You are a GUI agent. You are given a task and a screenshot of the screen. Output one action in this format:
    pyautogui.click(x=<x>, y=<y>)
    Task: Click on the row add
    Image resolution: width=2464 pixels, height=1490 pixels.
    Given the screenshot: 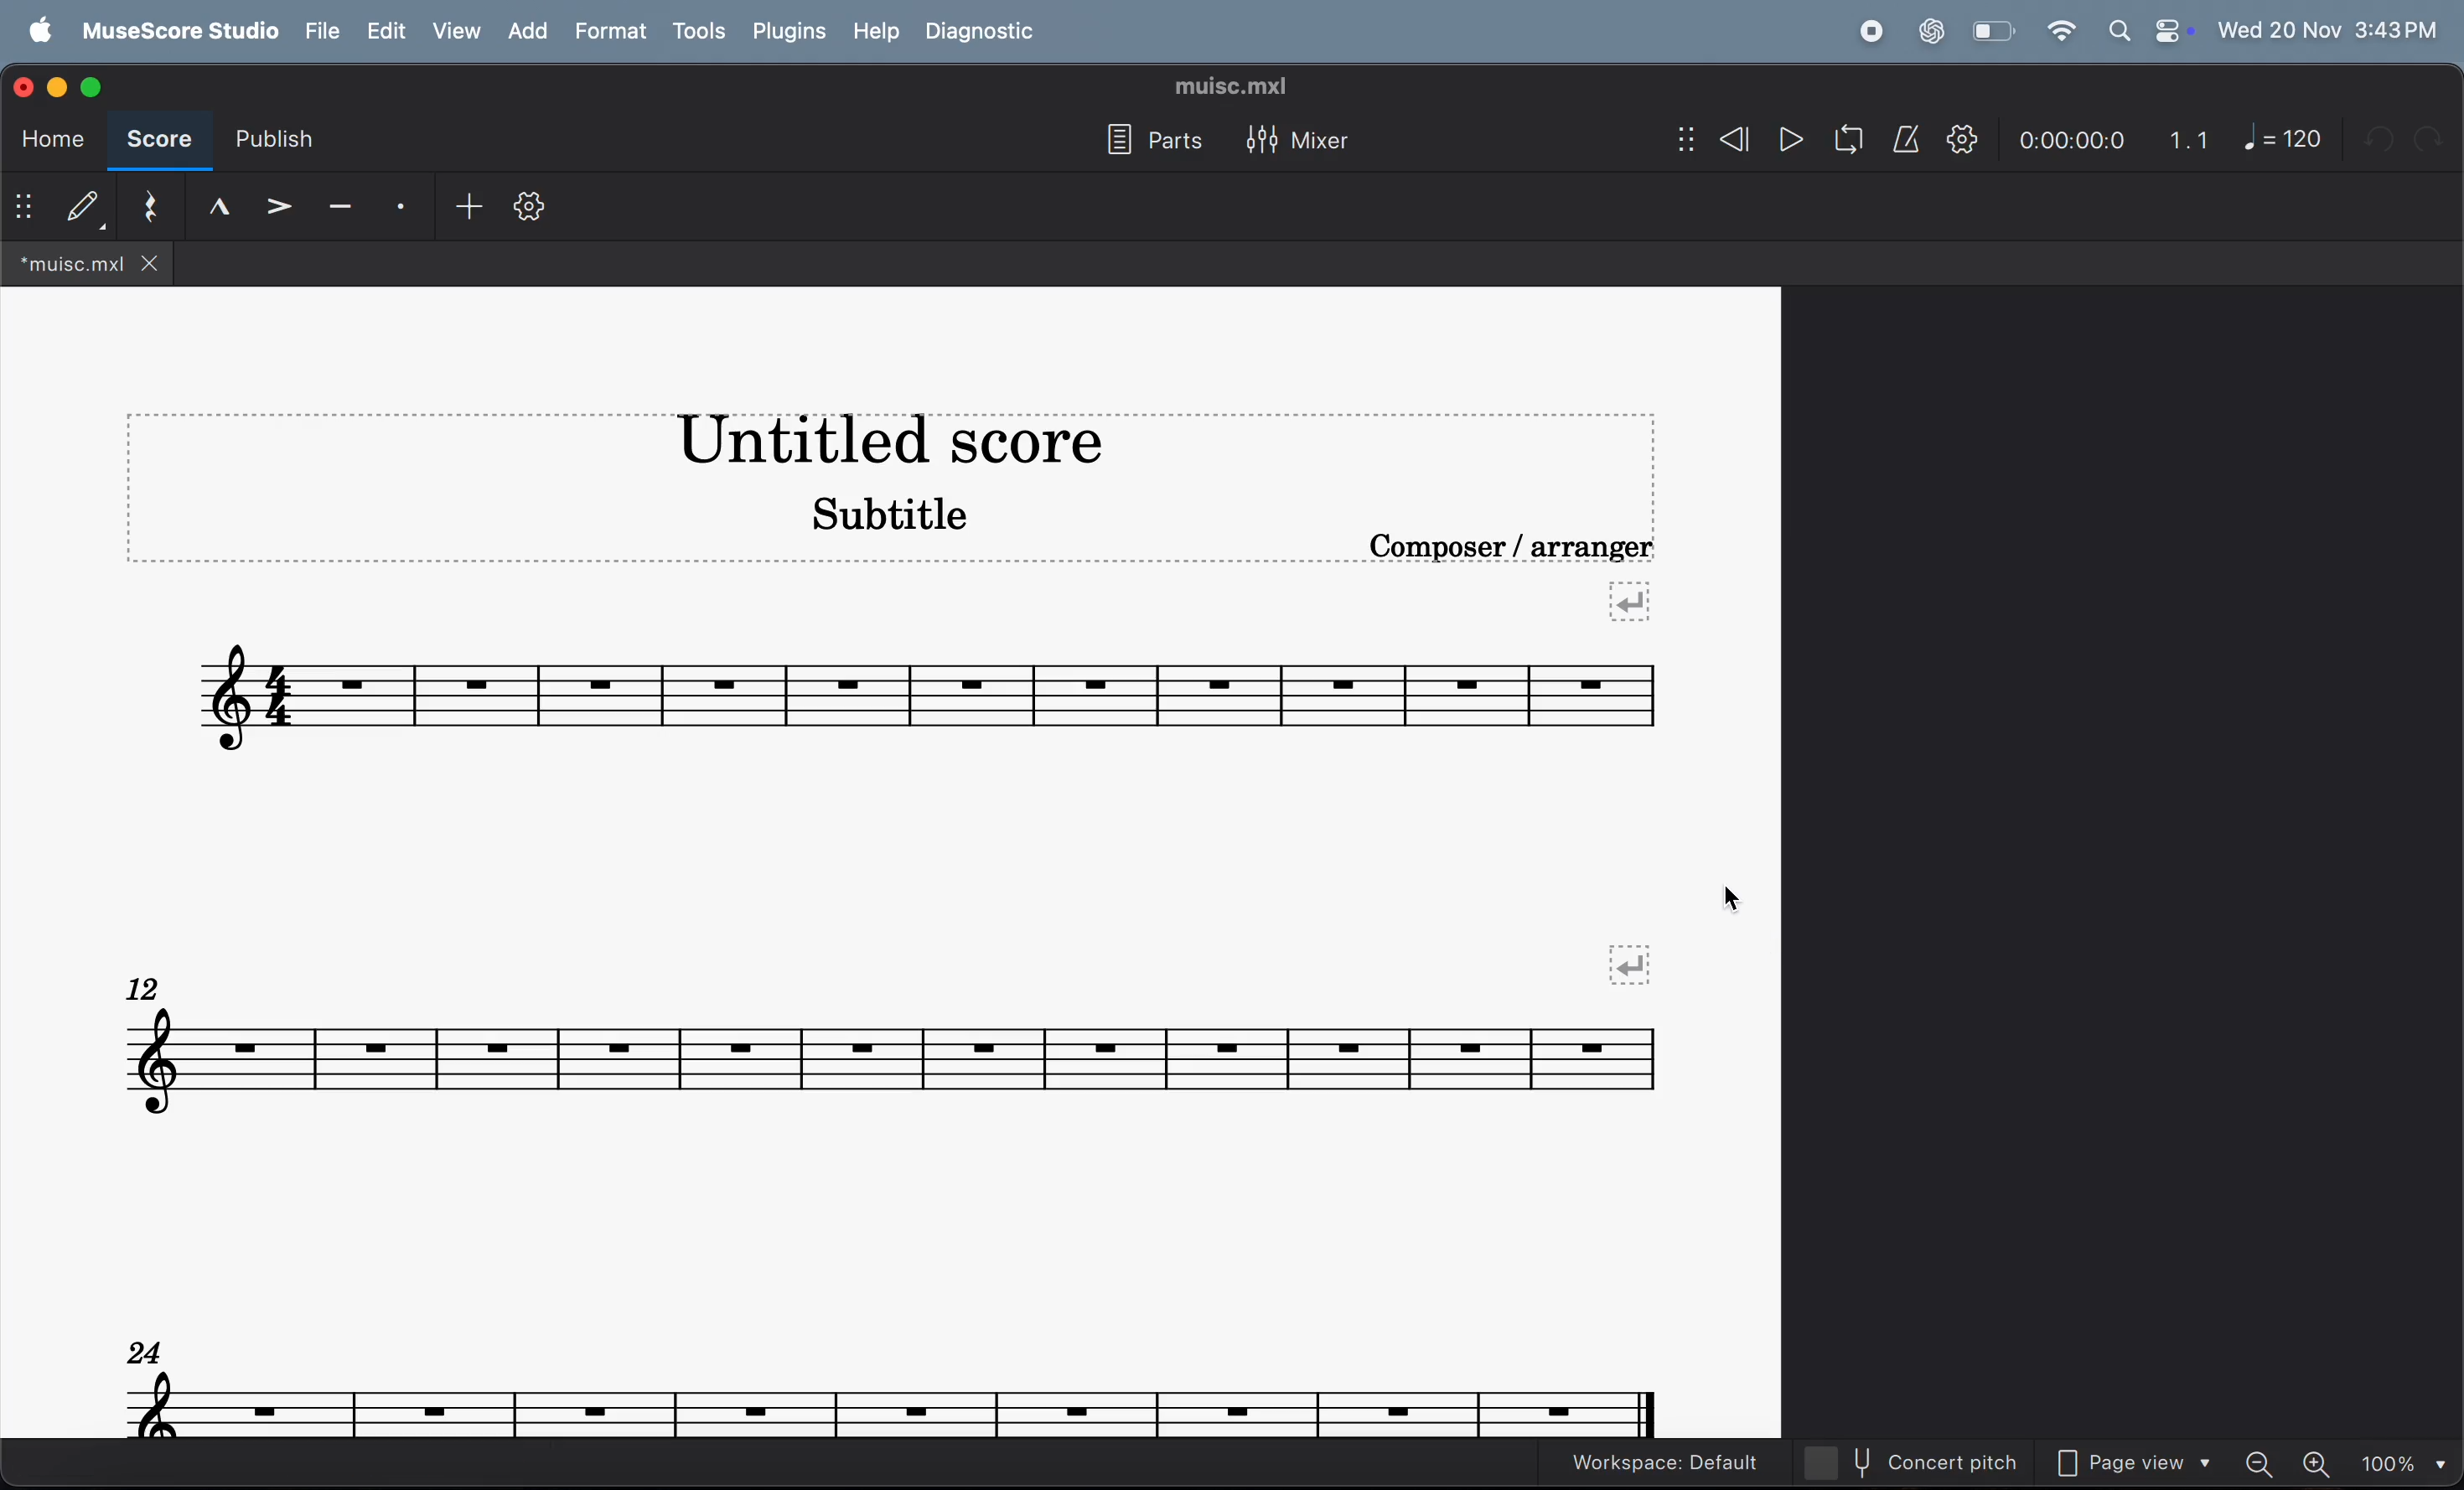 What is the action you would take?
    pyautogui.click(x=1633, y=602)
    